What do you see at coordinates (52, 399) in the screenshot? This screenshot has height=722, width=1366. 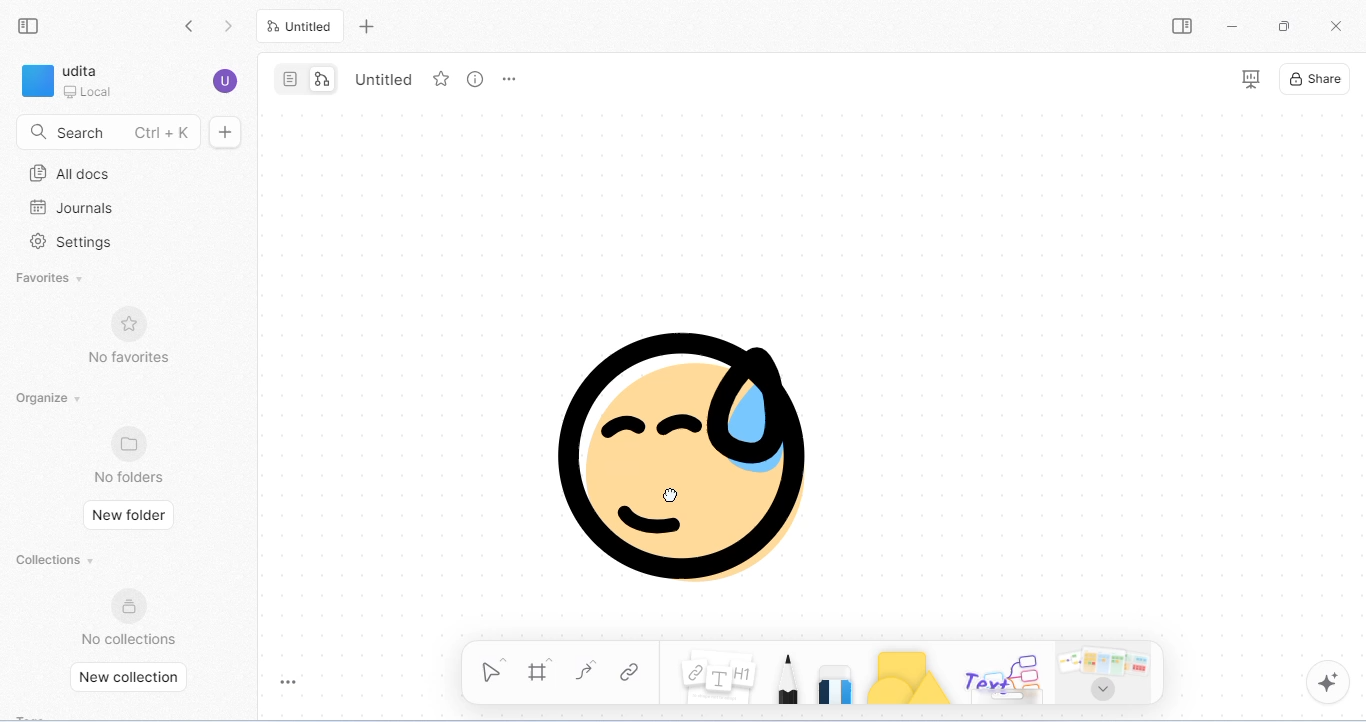 I see `organize` at bounding box center [52, 399].